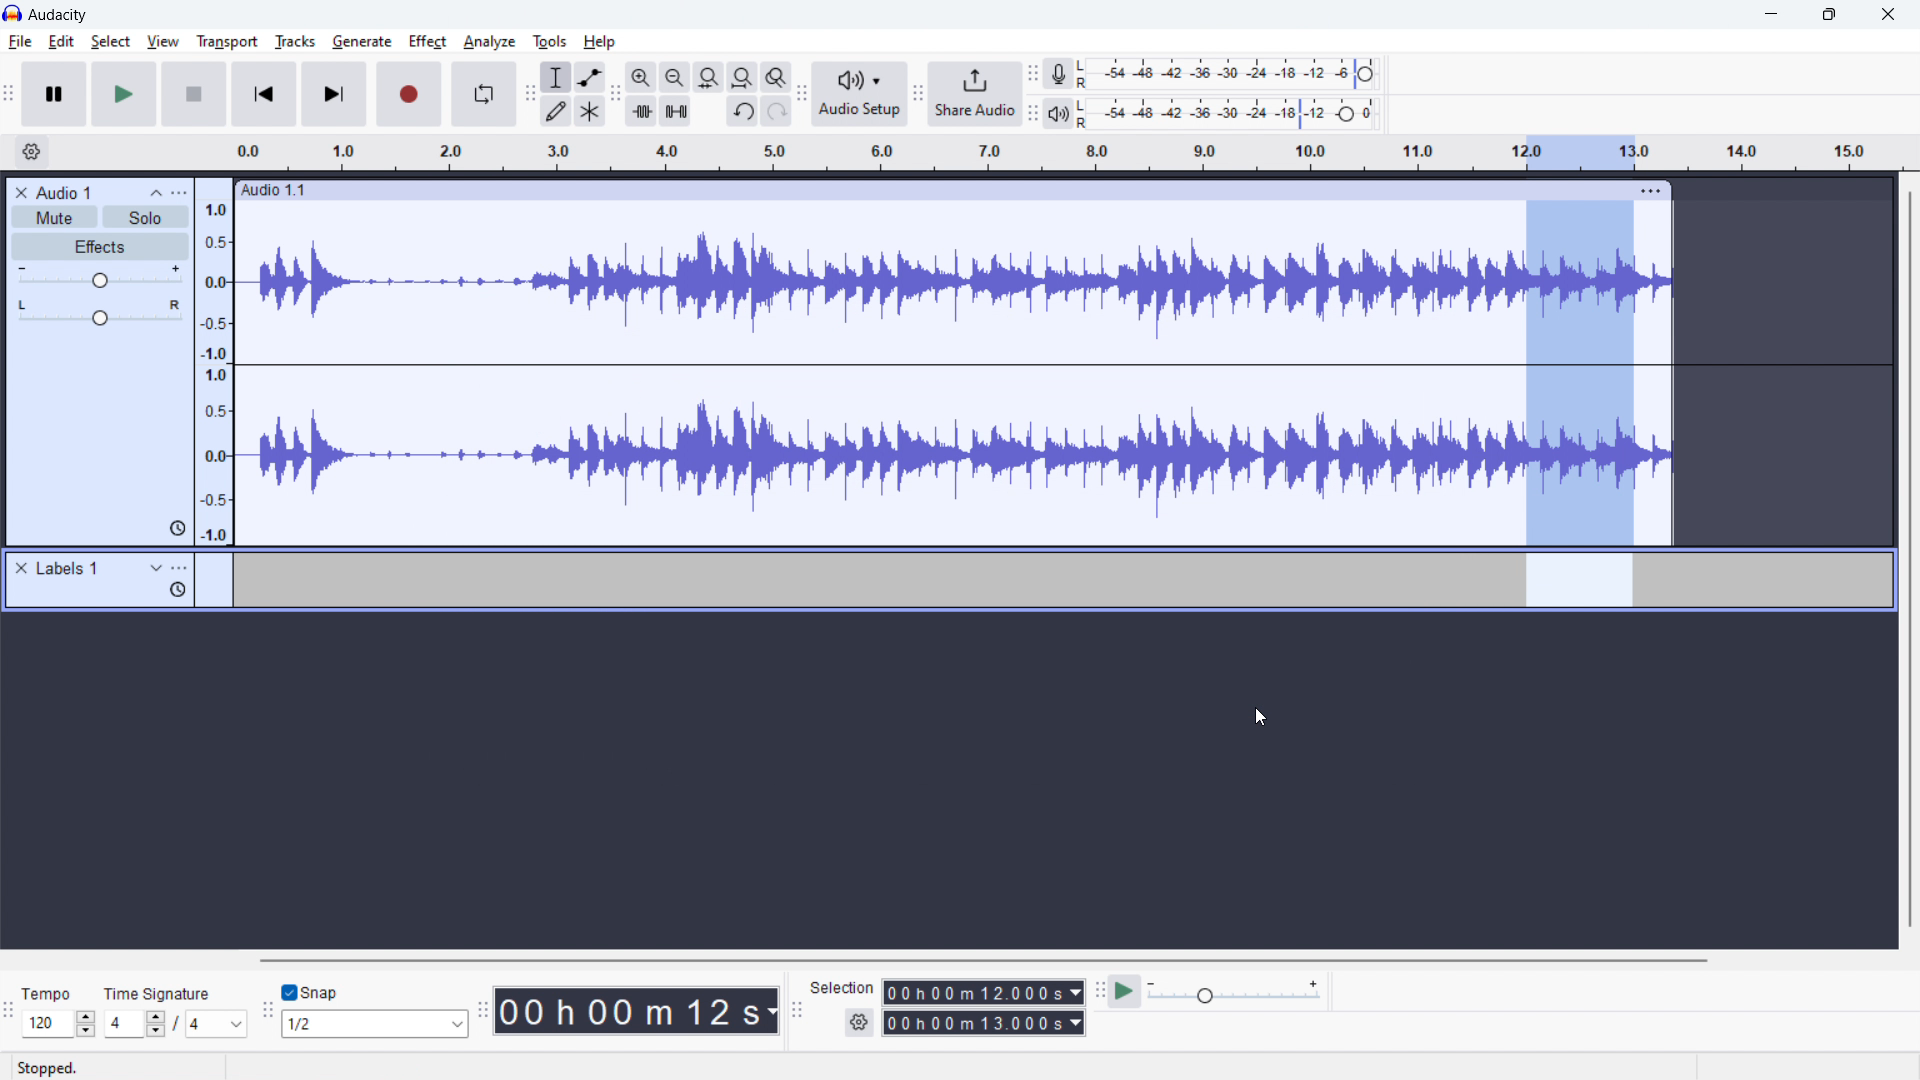 Image resolution: width=1920 pixels, height=1080 pixels. I want to click on selection tool, so click(556, 77).